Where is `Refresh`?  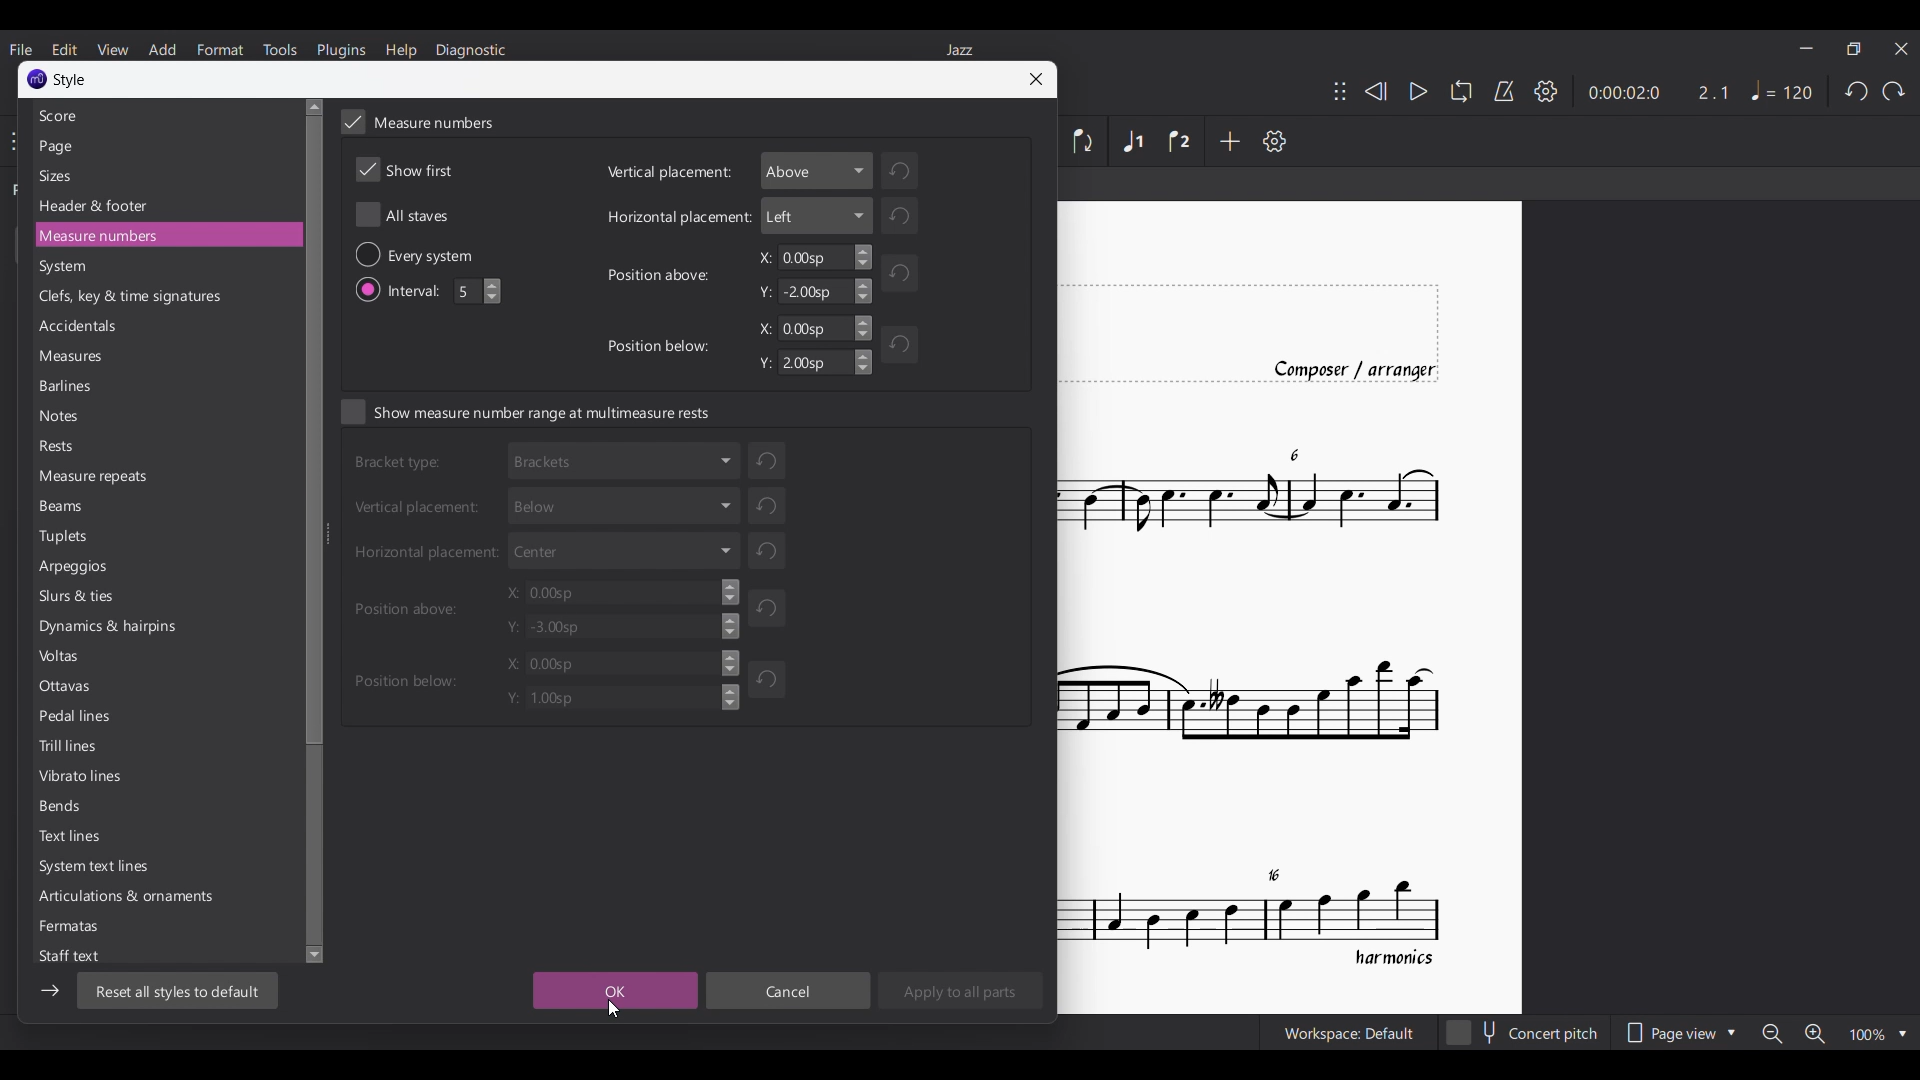
Refresh is located at coordinates (904, 350).